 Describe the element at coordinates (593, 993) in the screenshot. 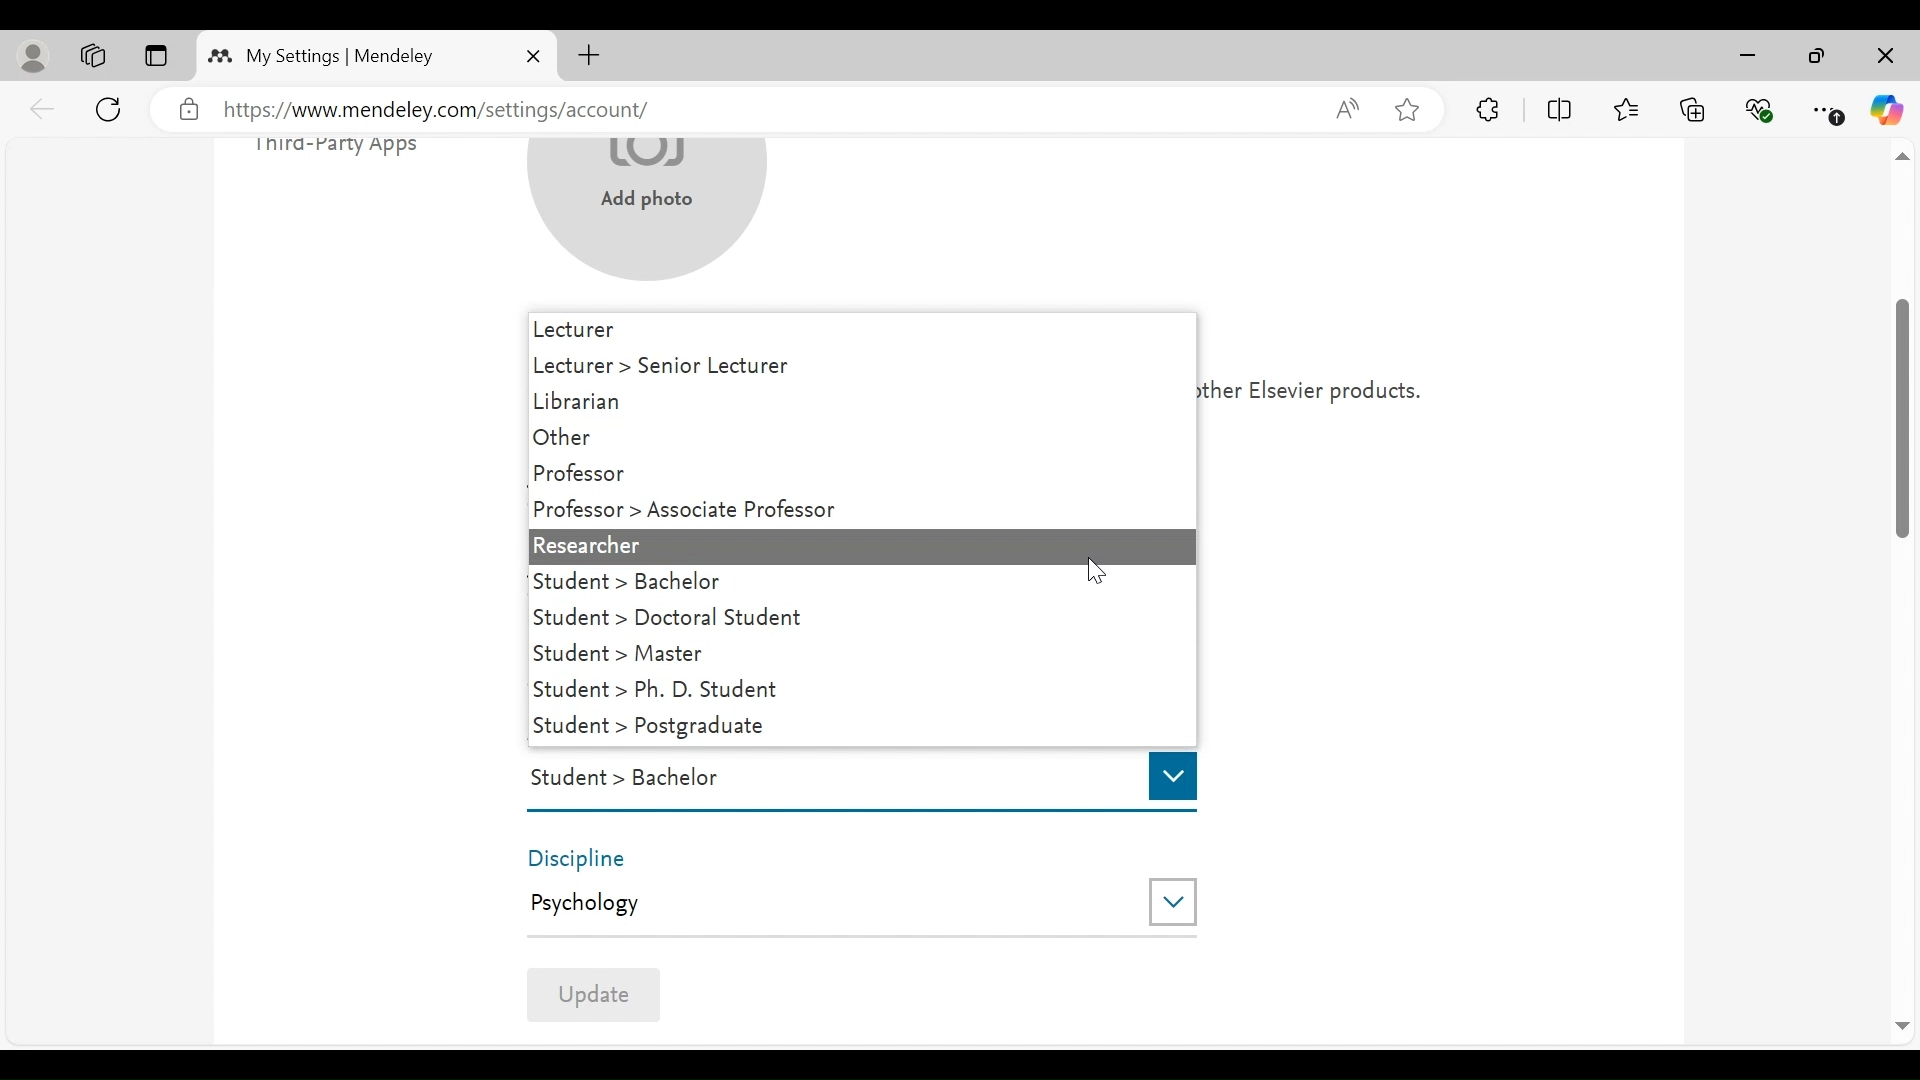

I see `Update` at that location.